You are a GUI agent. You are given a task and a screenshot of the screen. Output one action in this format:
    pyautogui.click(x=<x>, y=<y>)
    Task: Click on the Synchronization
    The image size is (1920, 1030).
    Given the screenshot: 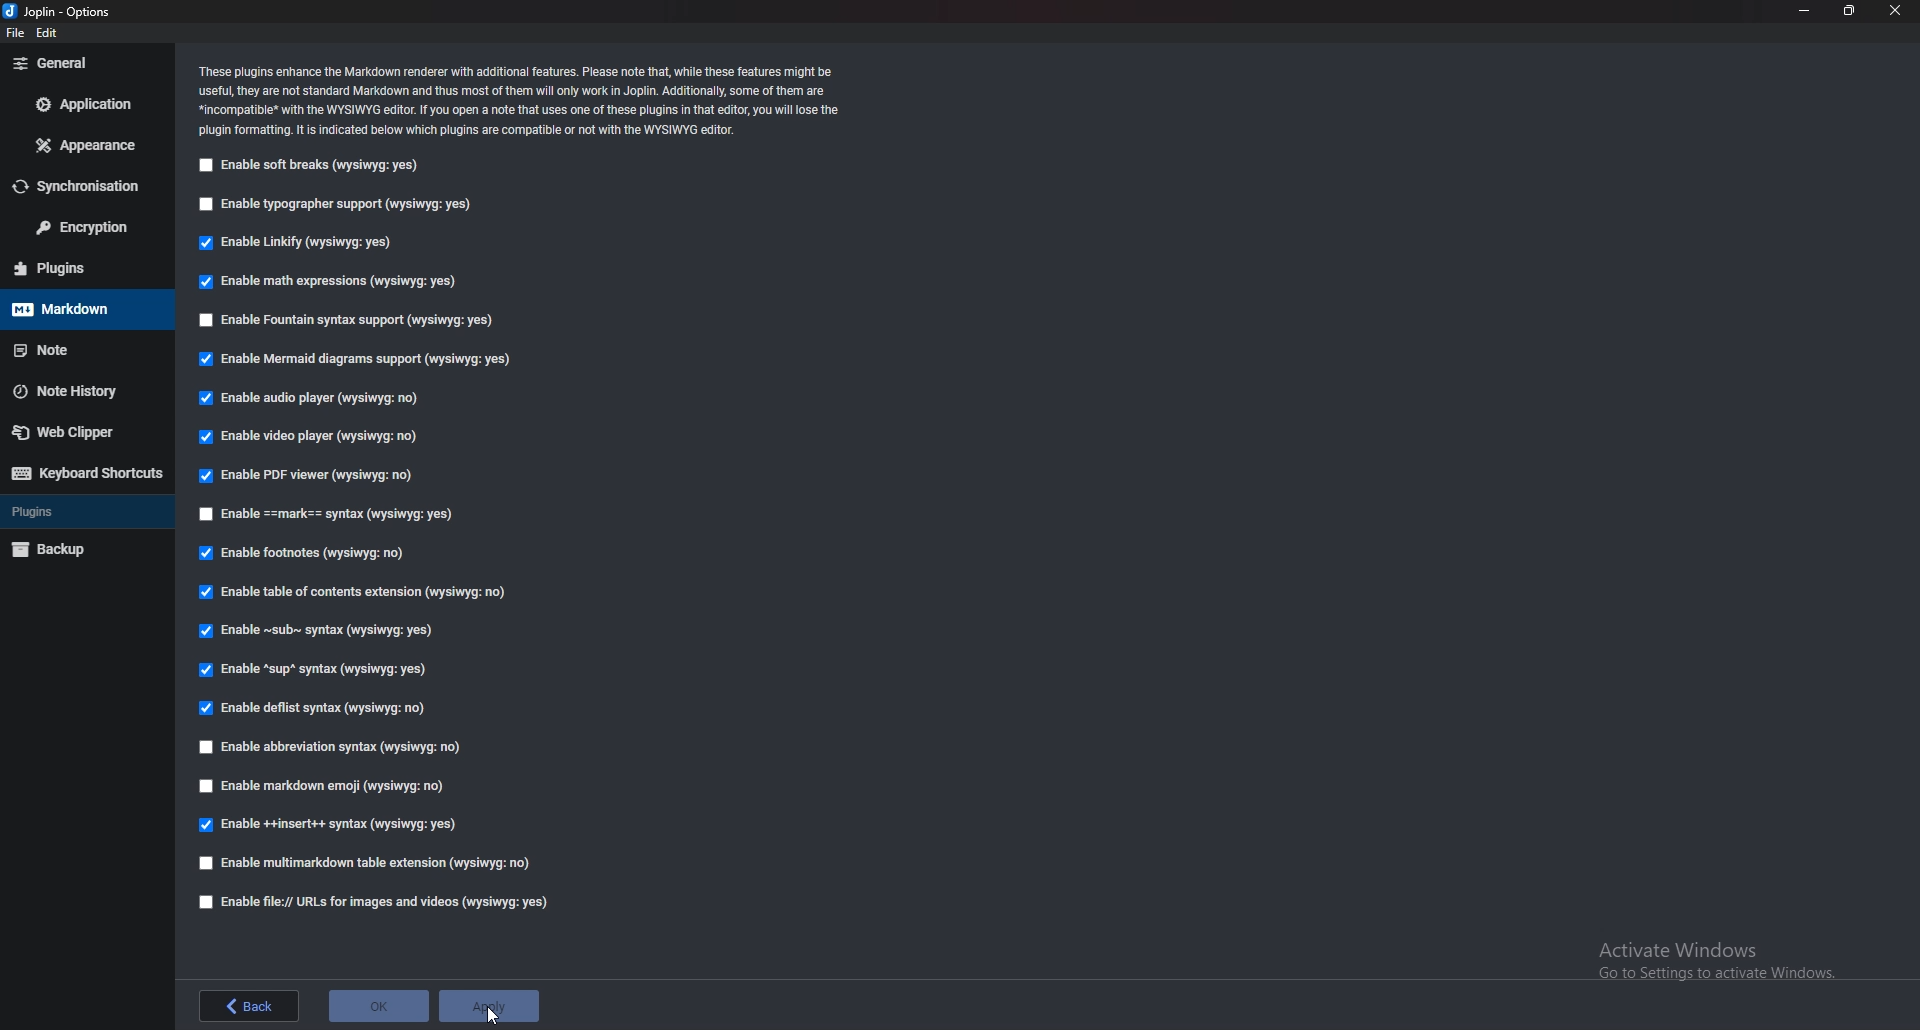 What is the action you would take?
    pyautogui.click(x=85, y=186)
    